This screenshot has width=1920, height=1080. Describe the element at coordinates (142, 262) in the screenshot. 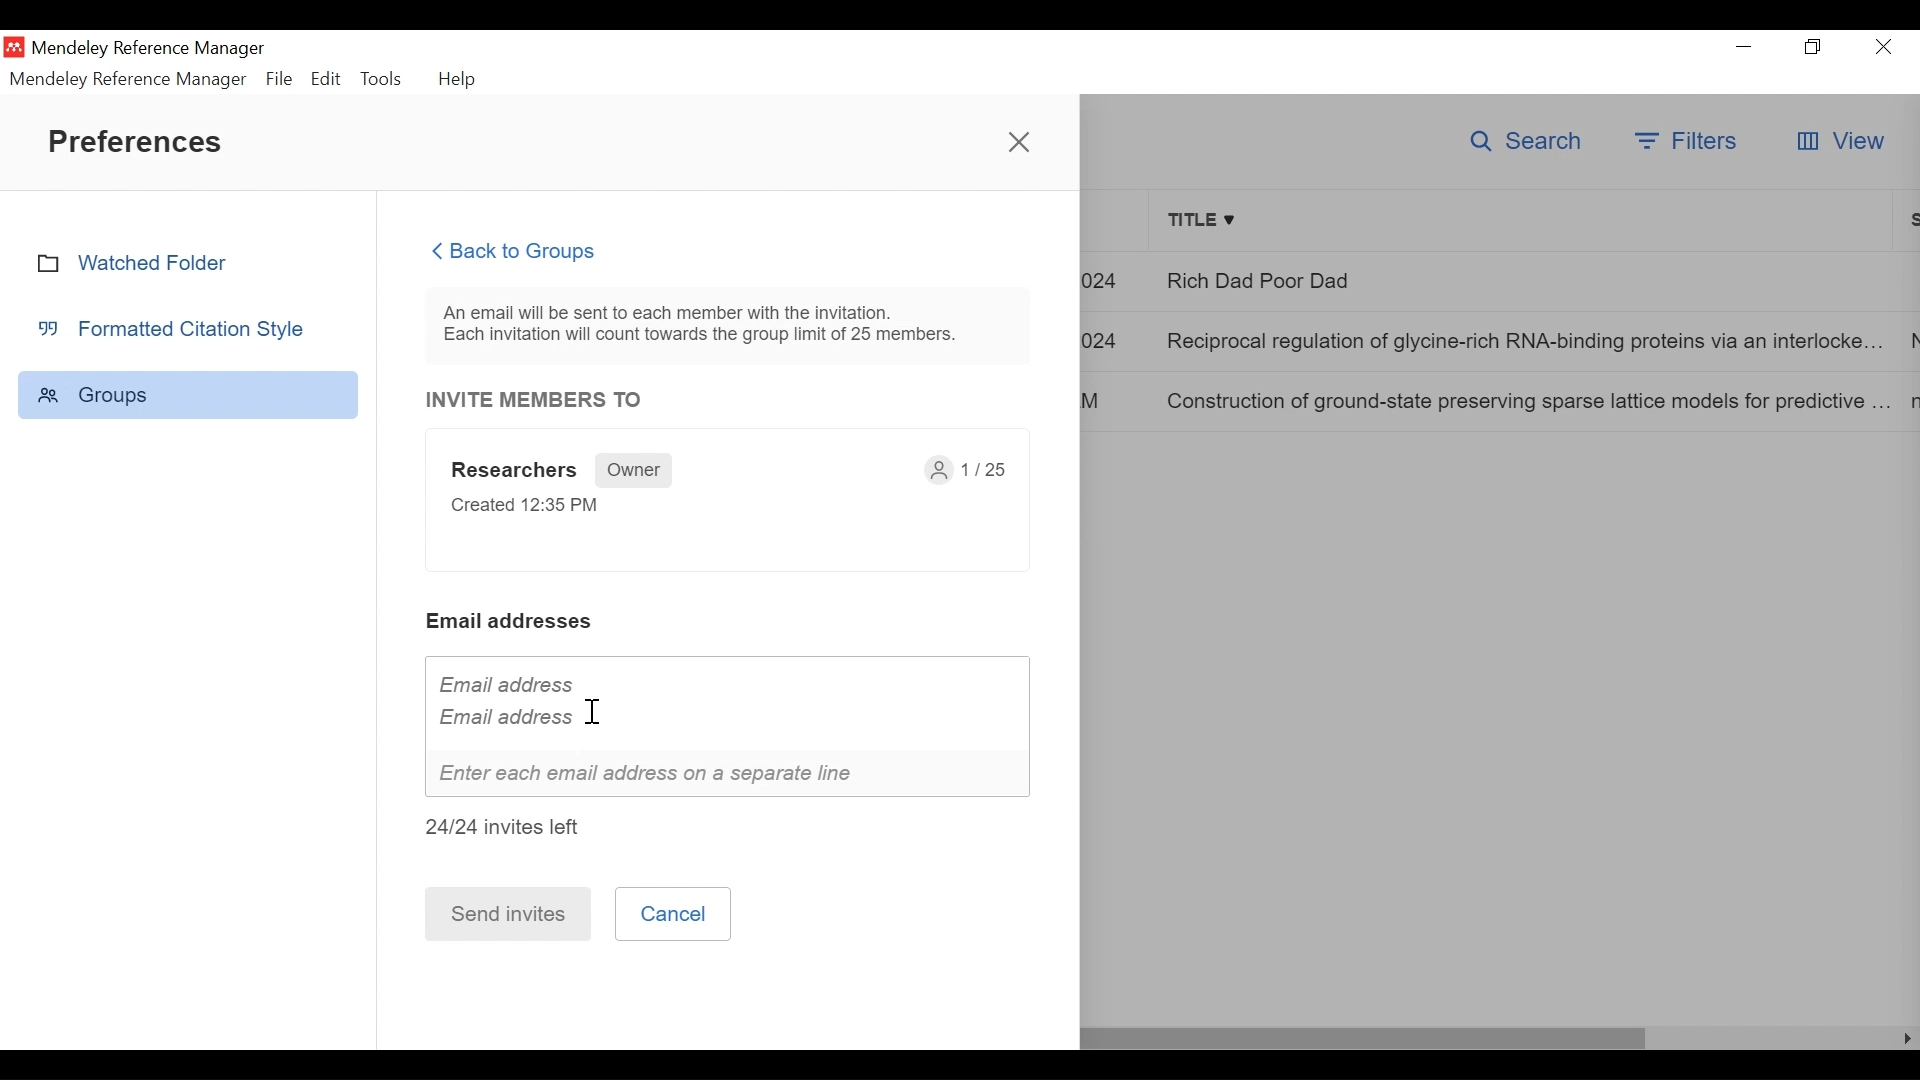

I see `Watched Folder` at that location.